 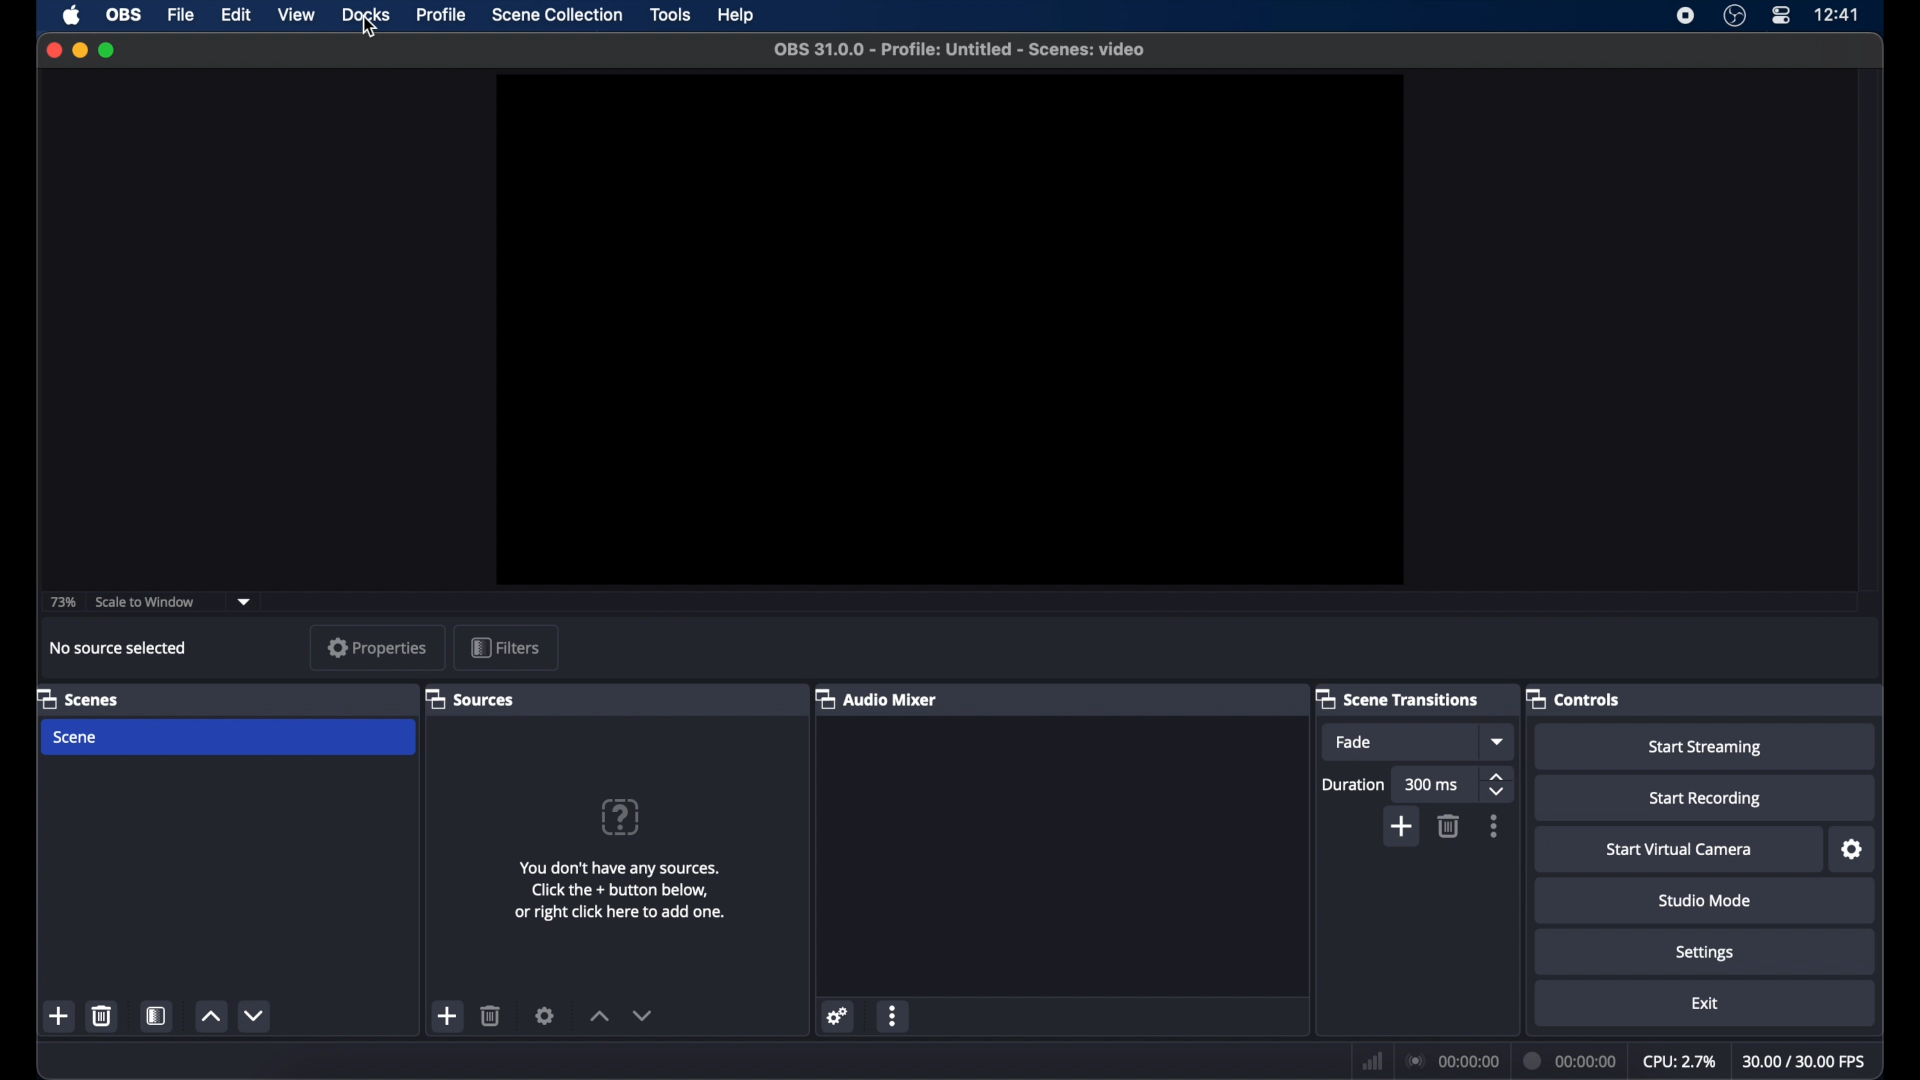 What do you see at coordinates (544, 1015) in the screenshot?
I see `settings` at bounding box center [544, 1015].